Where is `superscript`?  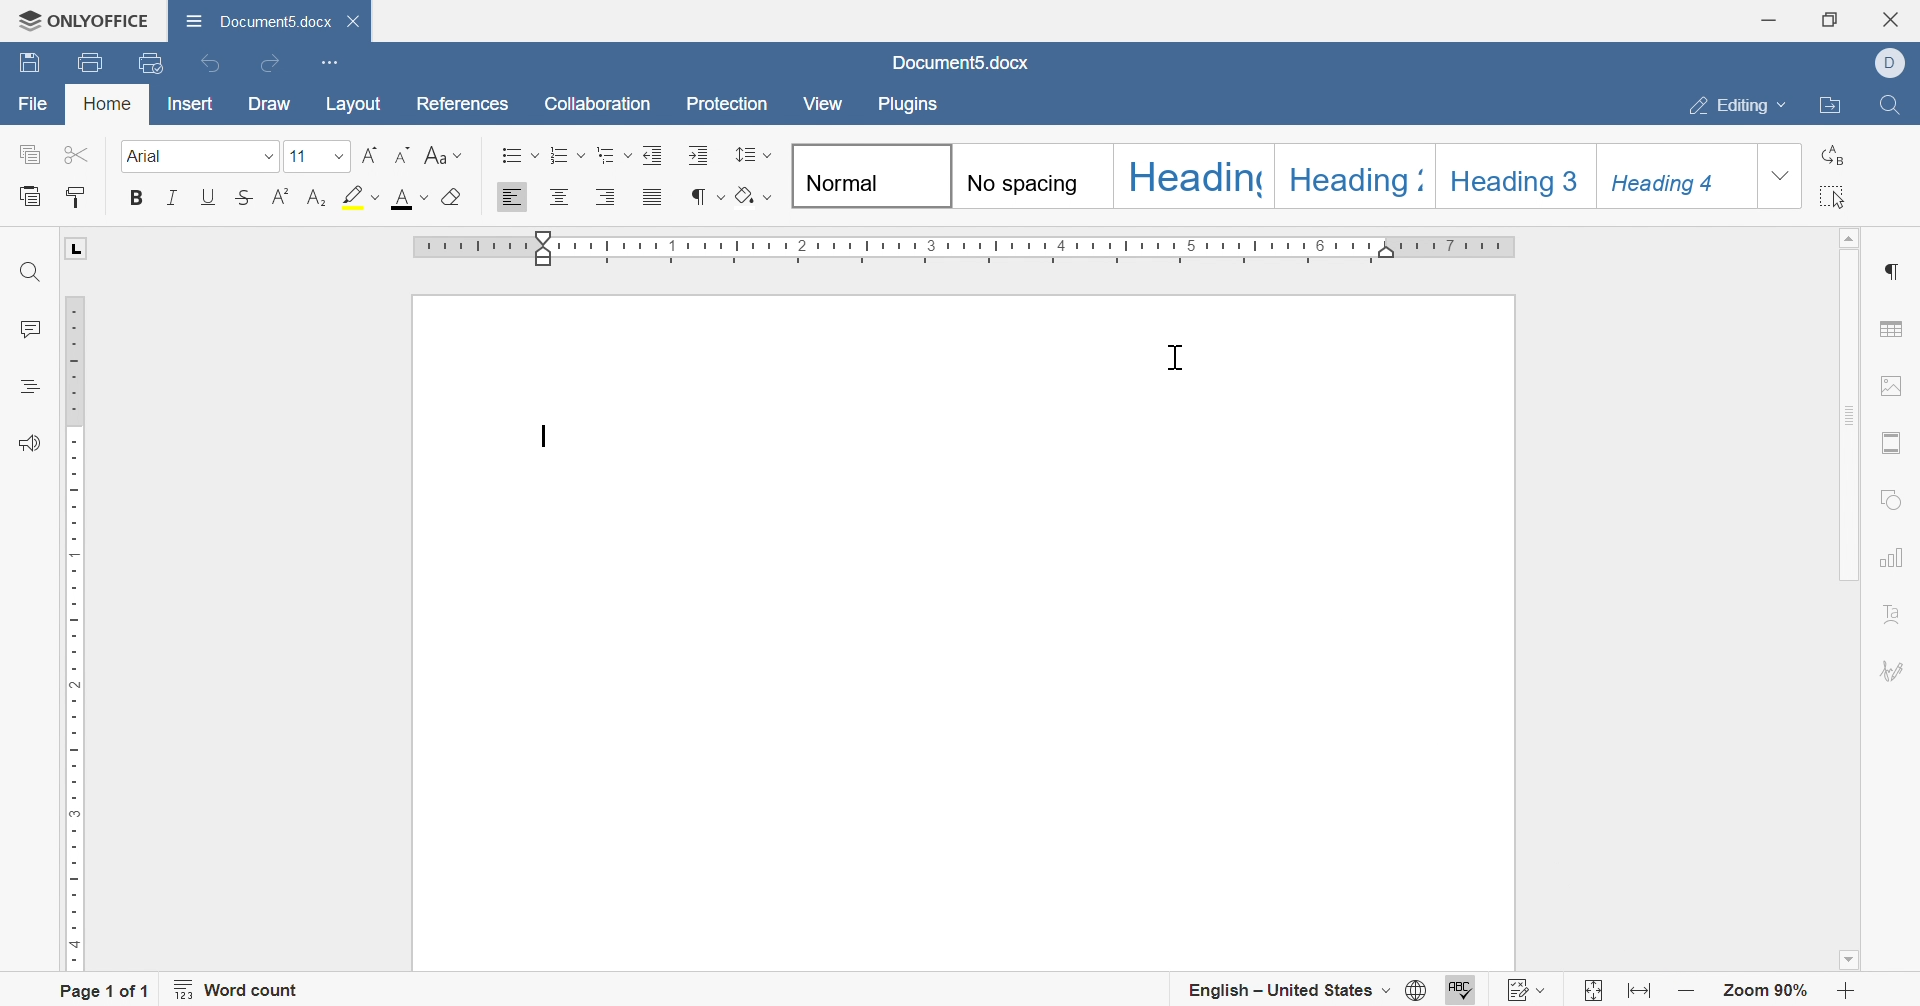
superscript is located at coordinates (279, 200).